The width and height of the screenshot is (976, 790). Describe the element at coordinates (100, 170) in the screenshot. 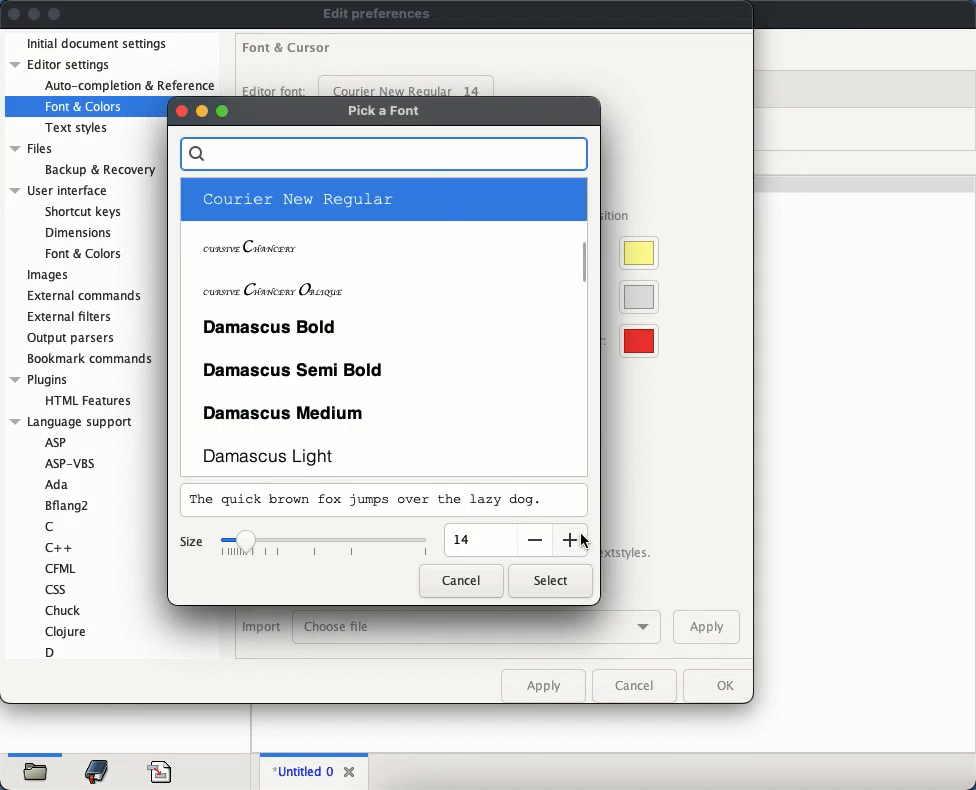

I see `backup & recovery` at that location.